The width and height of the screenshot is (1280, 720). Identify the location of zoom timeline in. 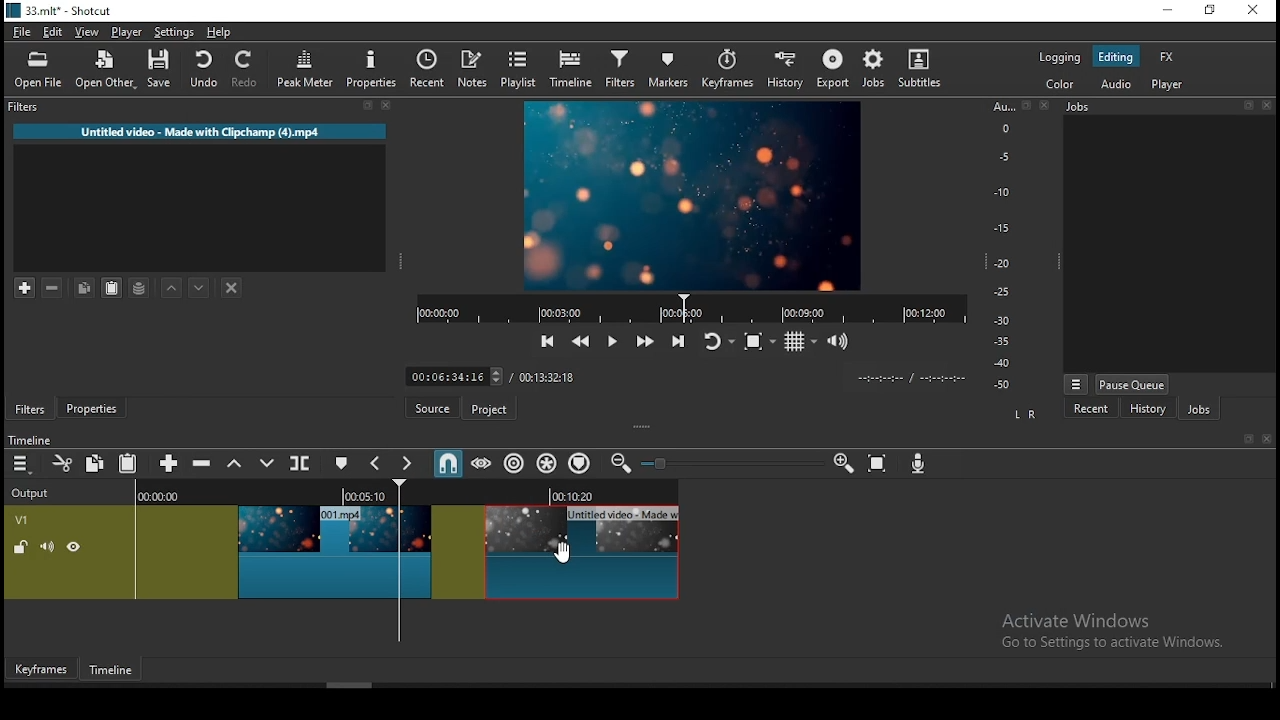
(843, 464).